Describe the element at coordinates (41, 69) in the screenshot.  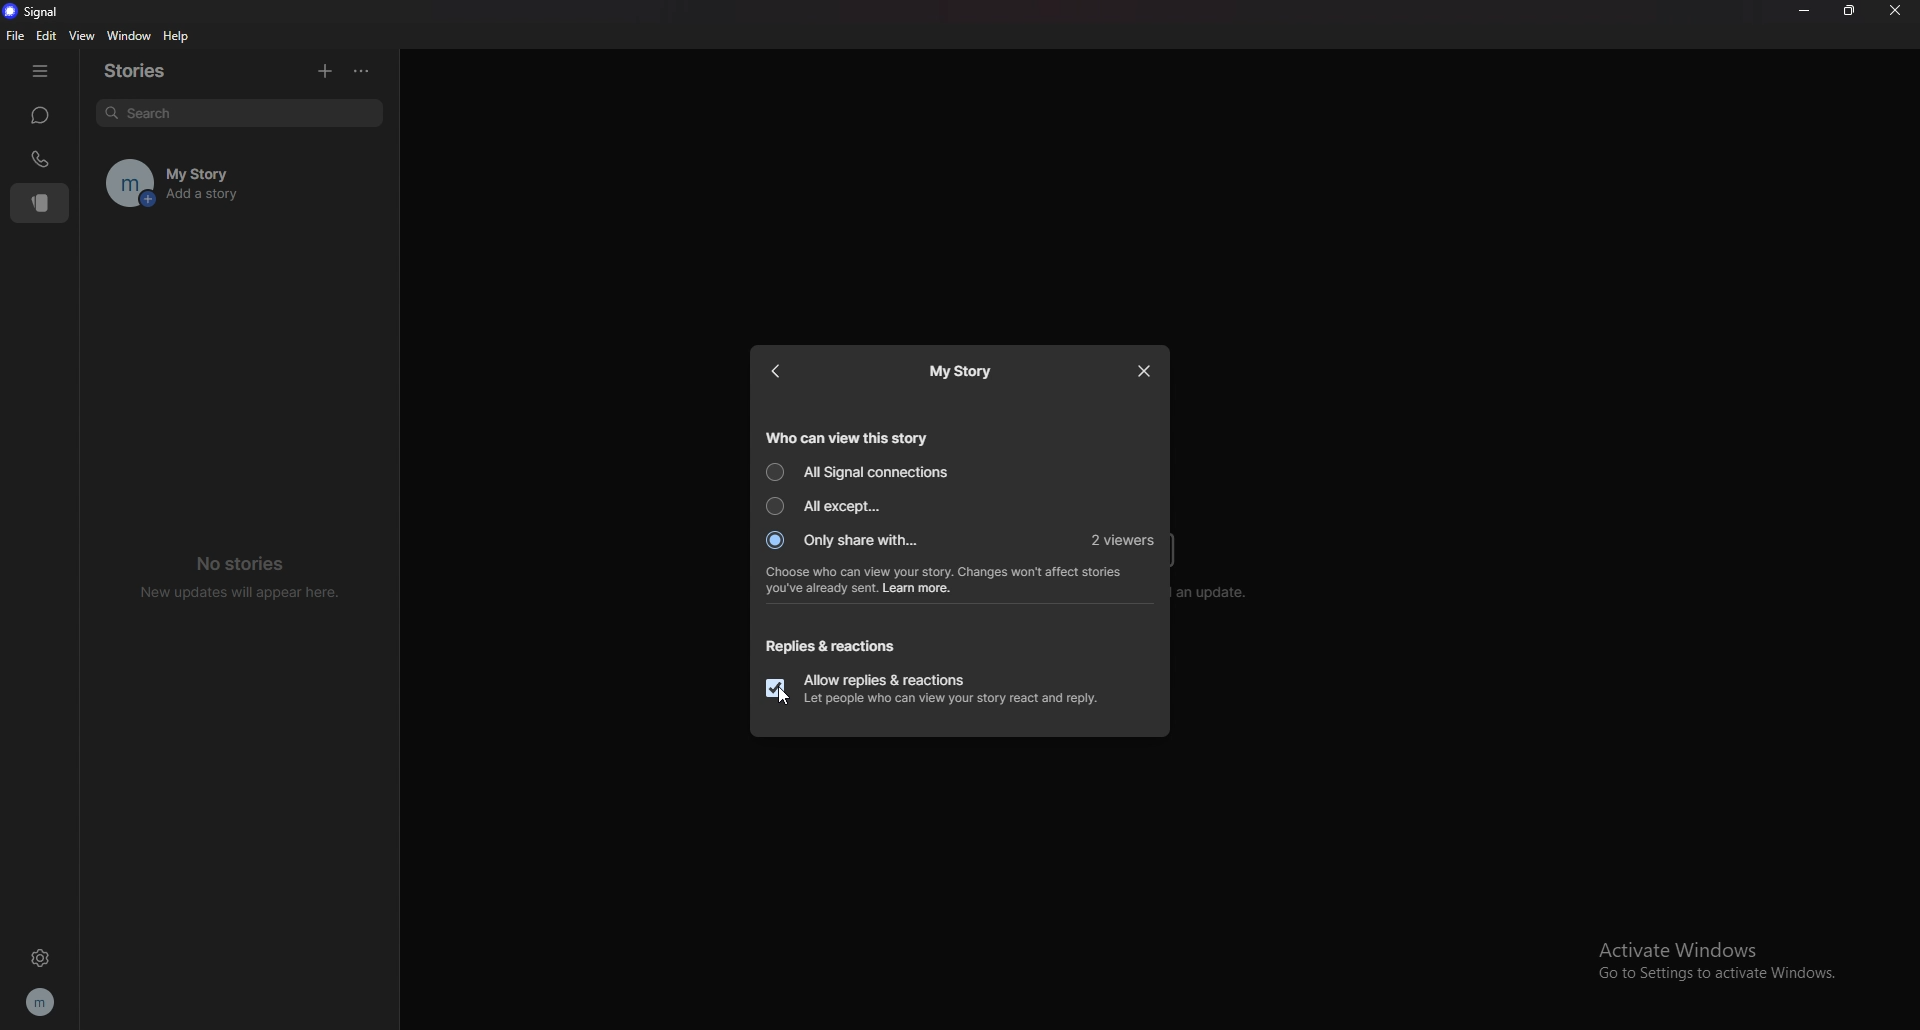
I see `hide tab` at that location.